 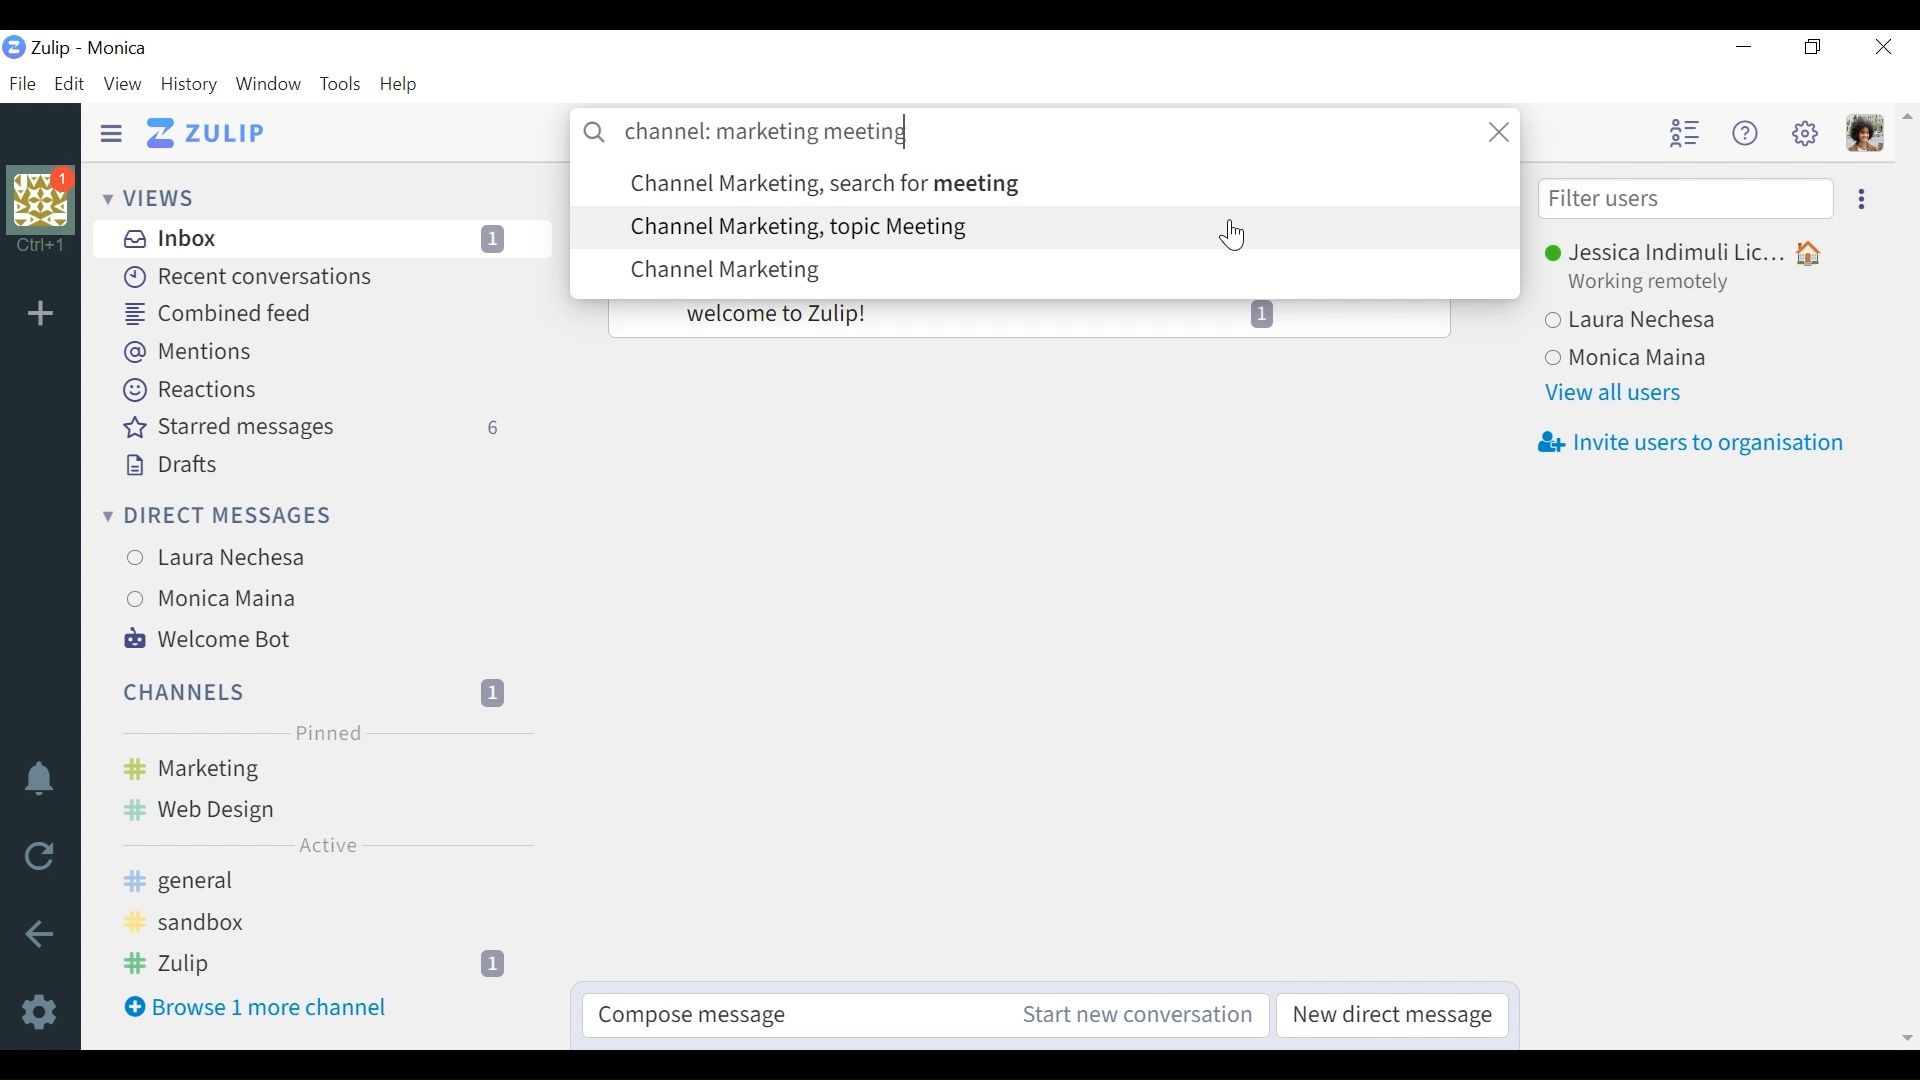 What do you see at coordinates (1688, 201) in the screenshot?
I see `Filter users` at bounding box center [1688, 201].